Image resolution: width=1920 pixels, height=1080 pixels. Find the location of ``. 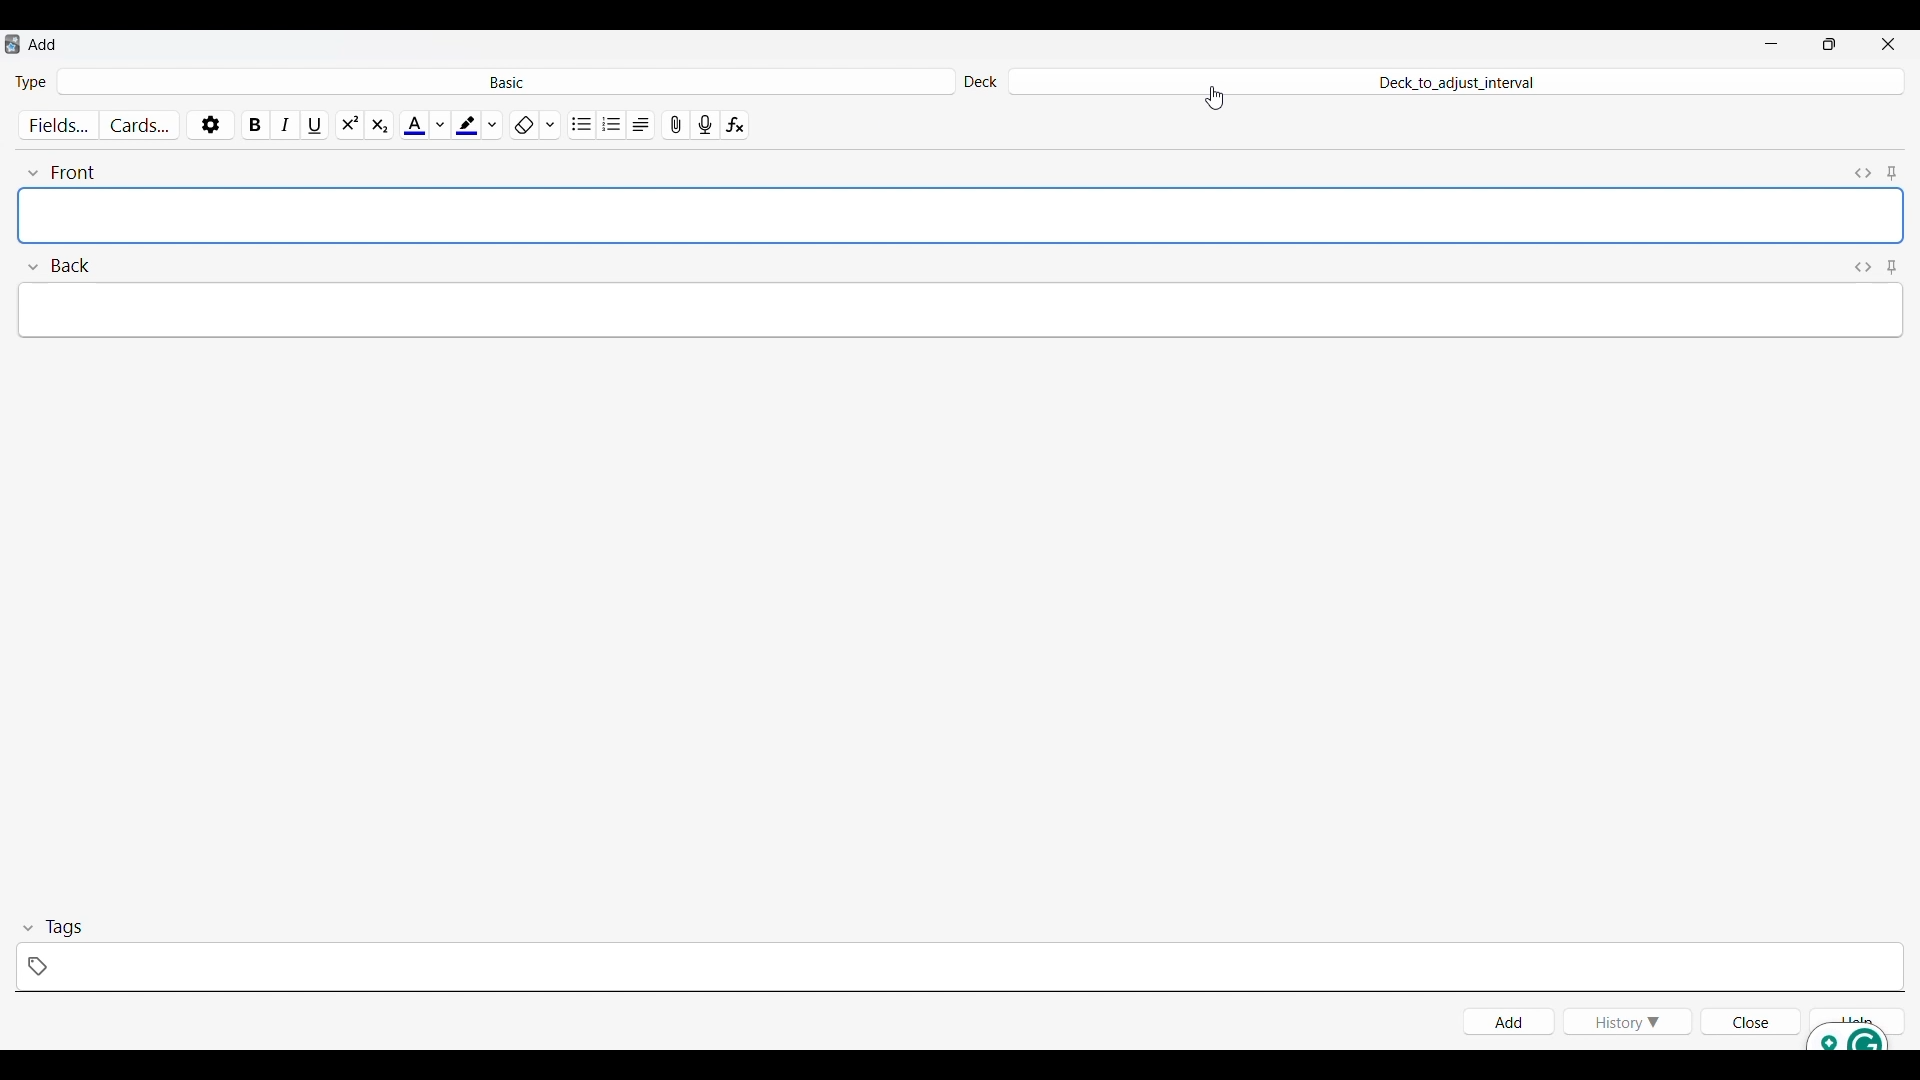

 is located at coordinates (1752, 1022).